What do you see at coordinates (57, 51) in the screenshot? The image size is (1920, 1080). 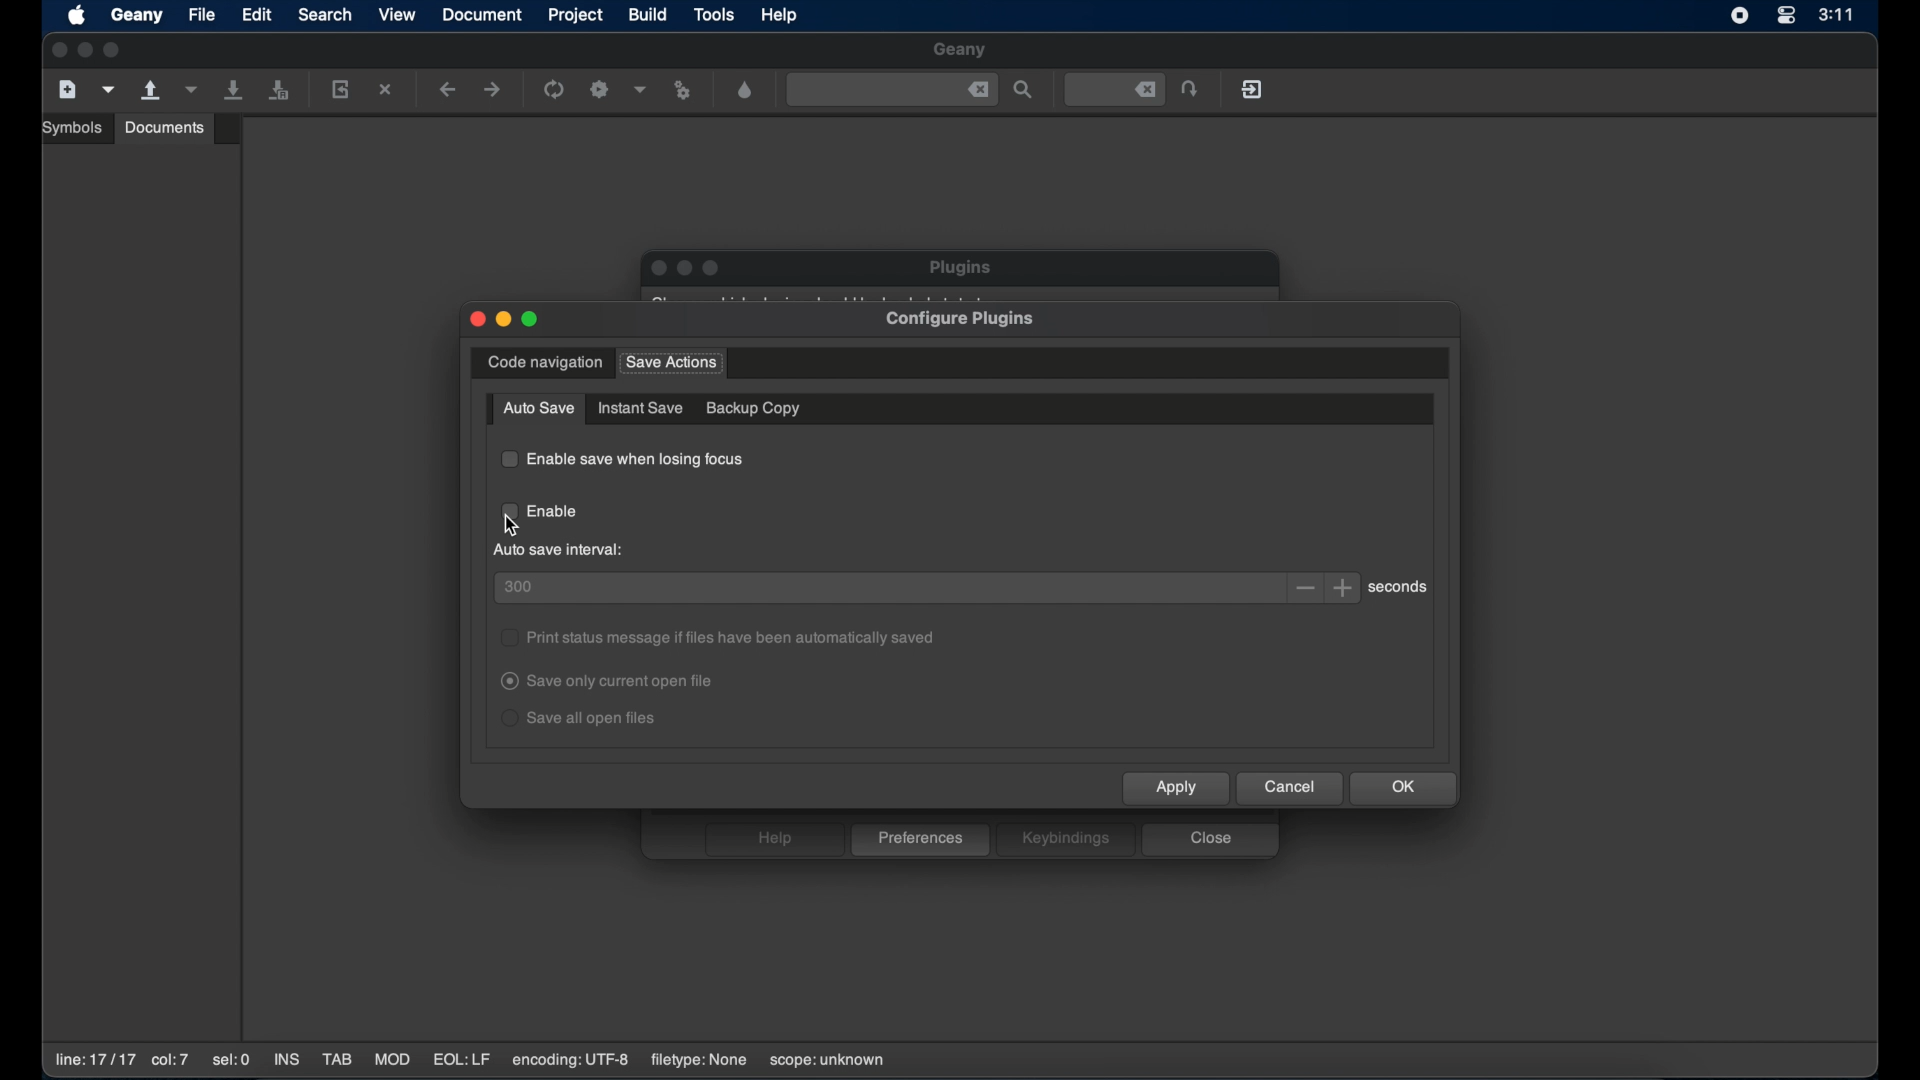 I see `close` at bounding box center [57, 51].